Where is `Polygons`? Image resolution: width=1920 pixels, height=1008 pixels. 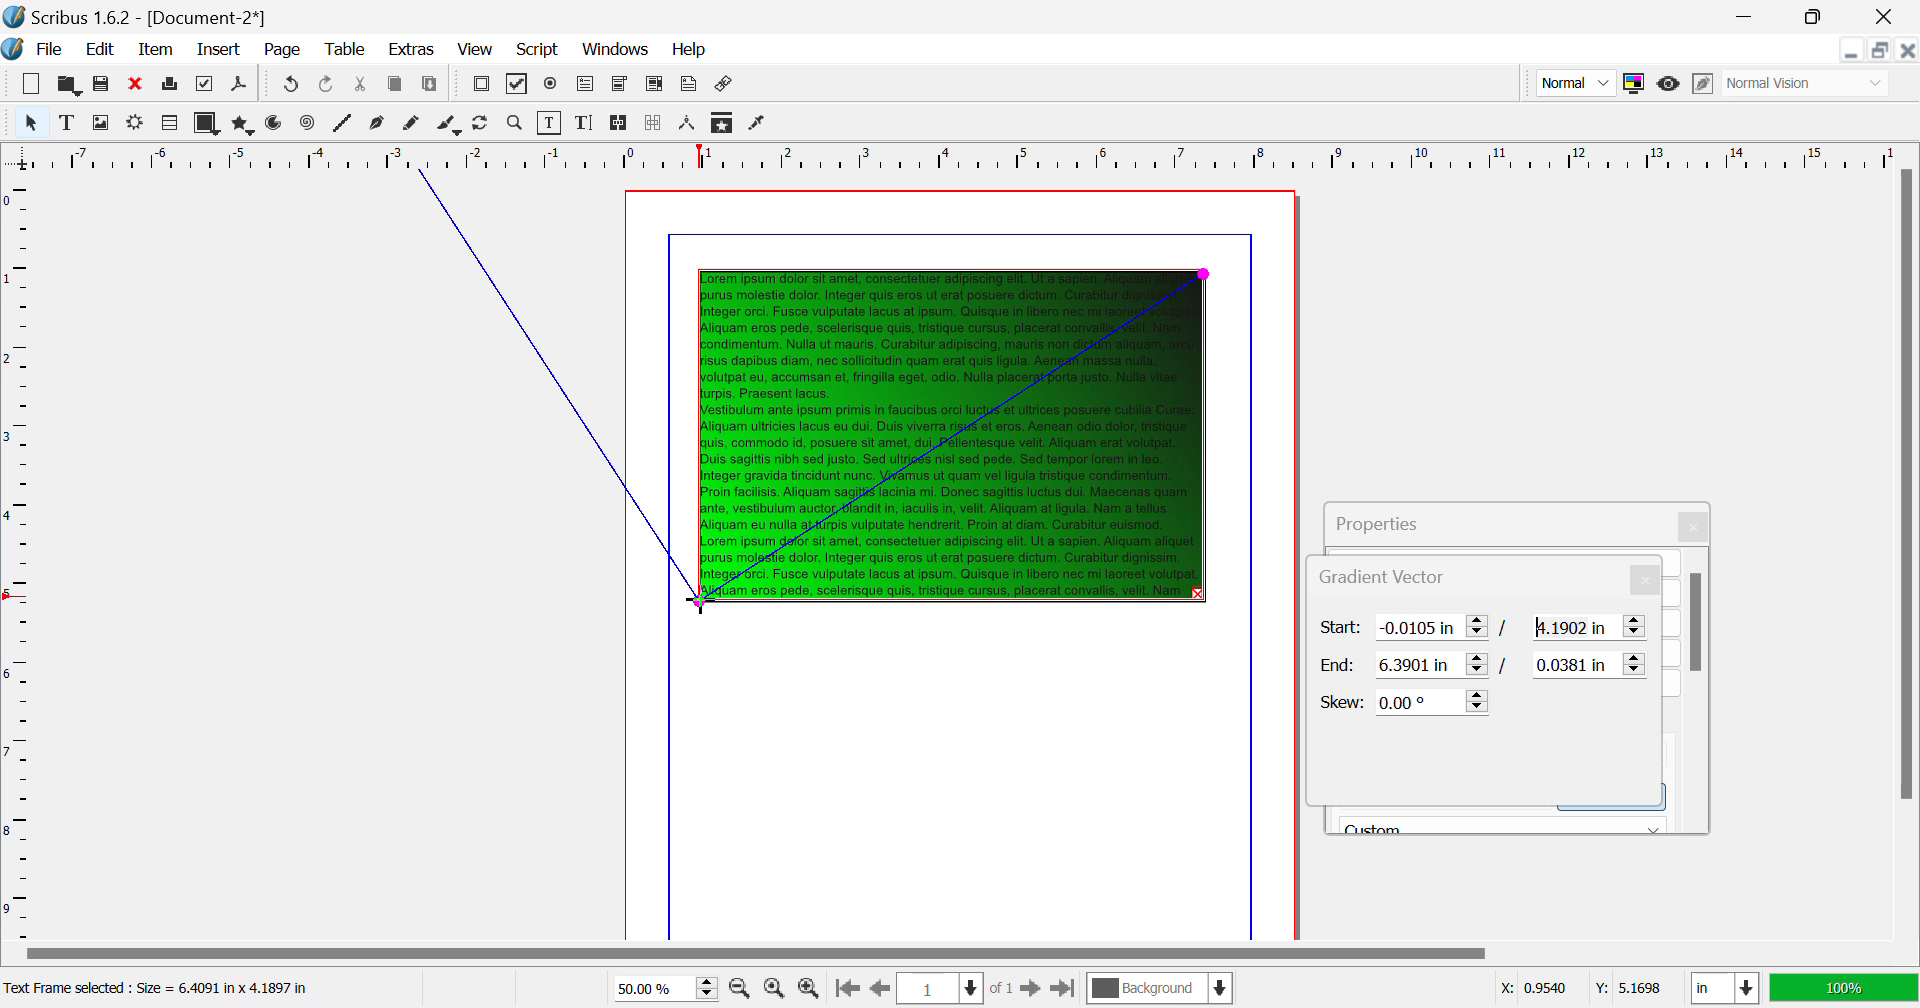 Polygons is located at coordinates (241, 124).